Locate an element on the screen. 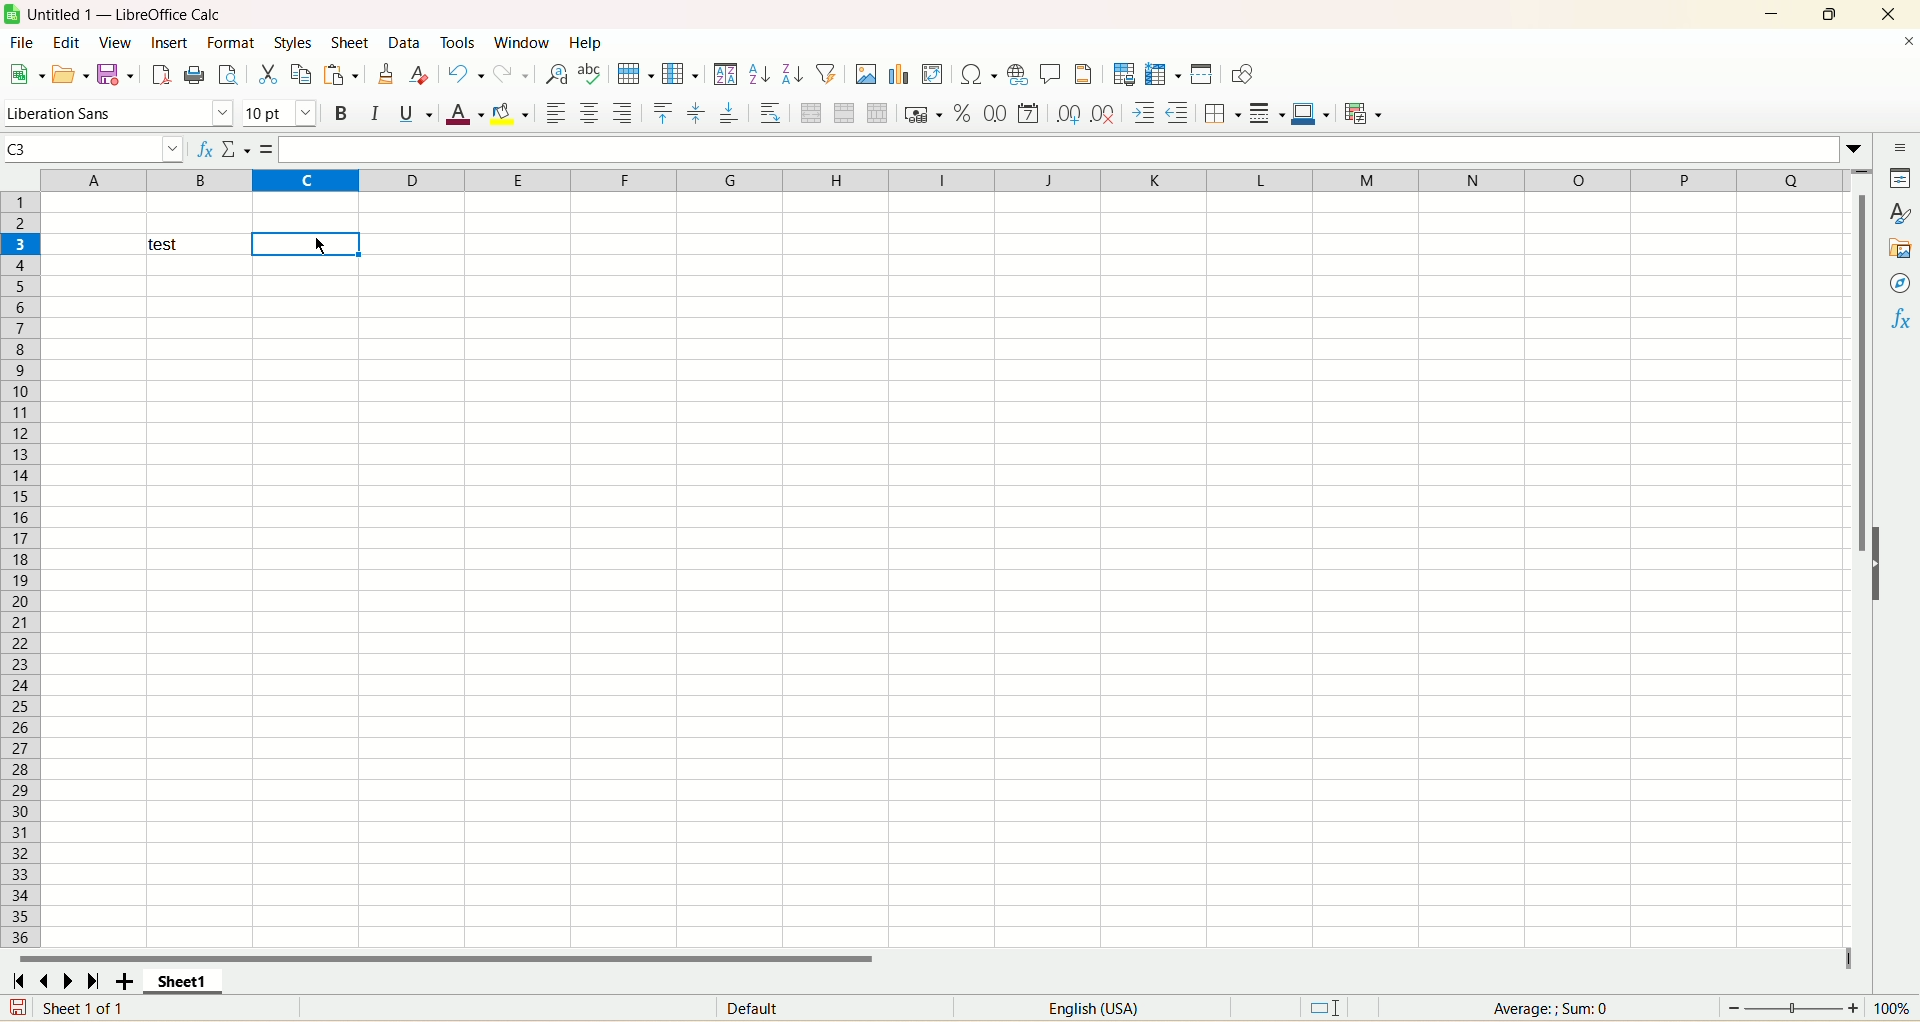 Image resolution: width=1920 pixels, height=1022 pixels. background color is located at coordinates (510, 113).